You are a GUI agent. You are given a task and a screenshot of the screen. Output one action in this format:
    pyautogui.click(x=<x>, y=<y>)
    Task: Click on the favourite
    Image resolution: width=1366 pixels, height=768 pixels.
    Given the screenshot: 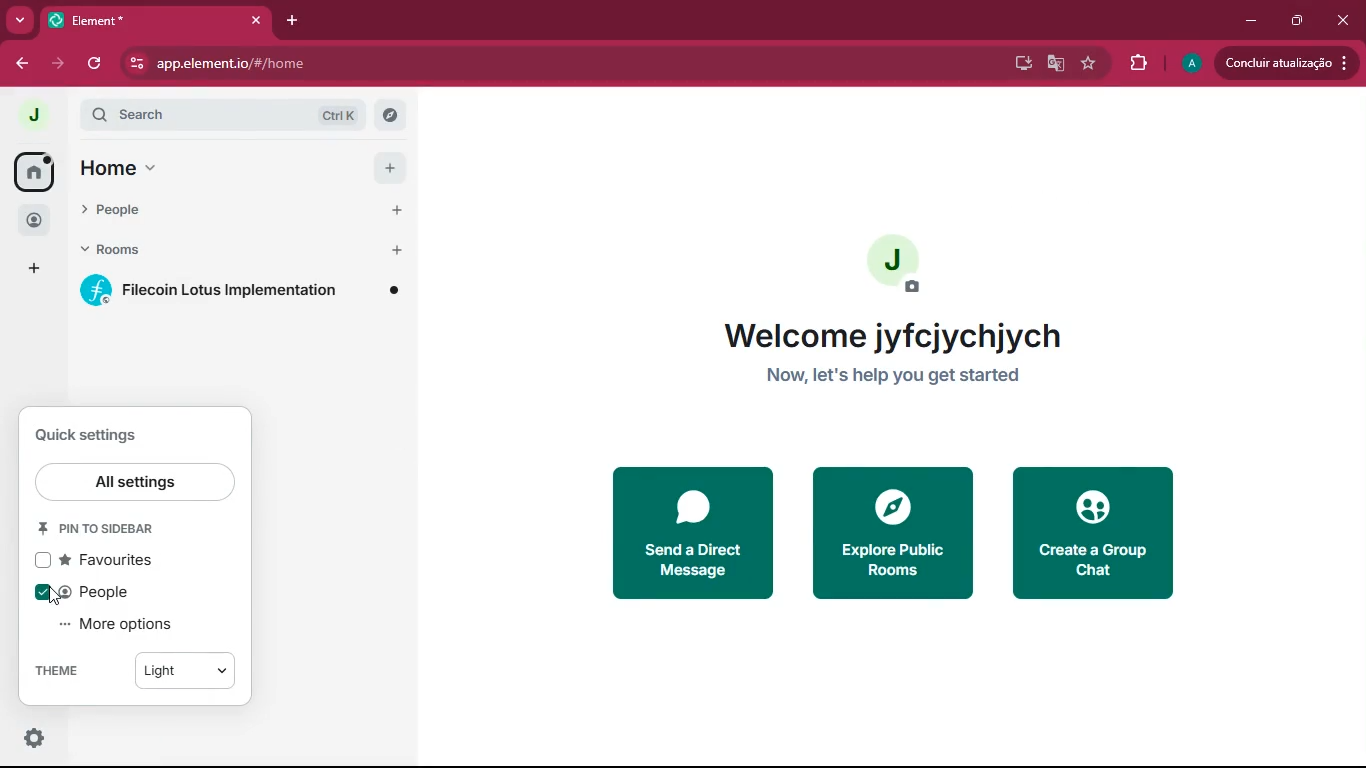 What is the action you would take?
    pyautogui.click(x=1087, y=62)
    